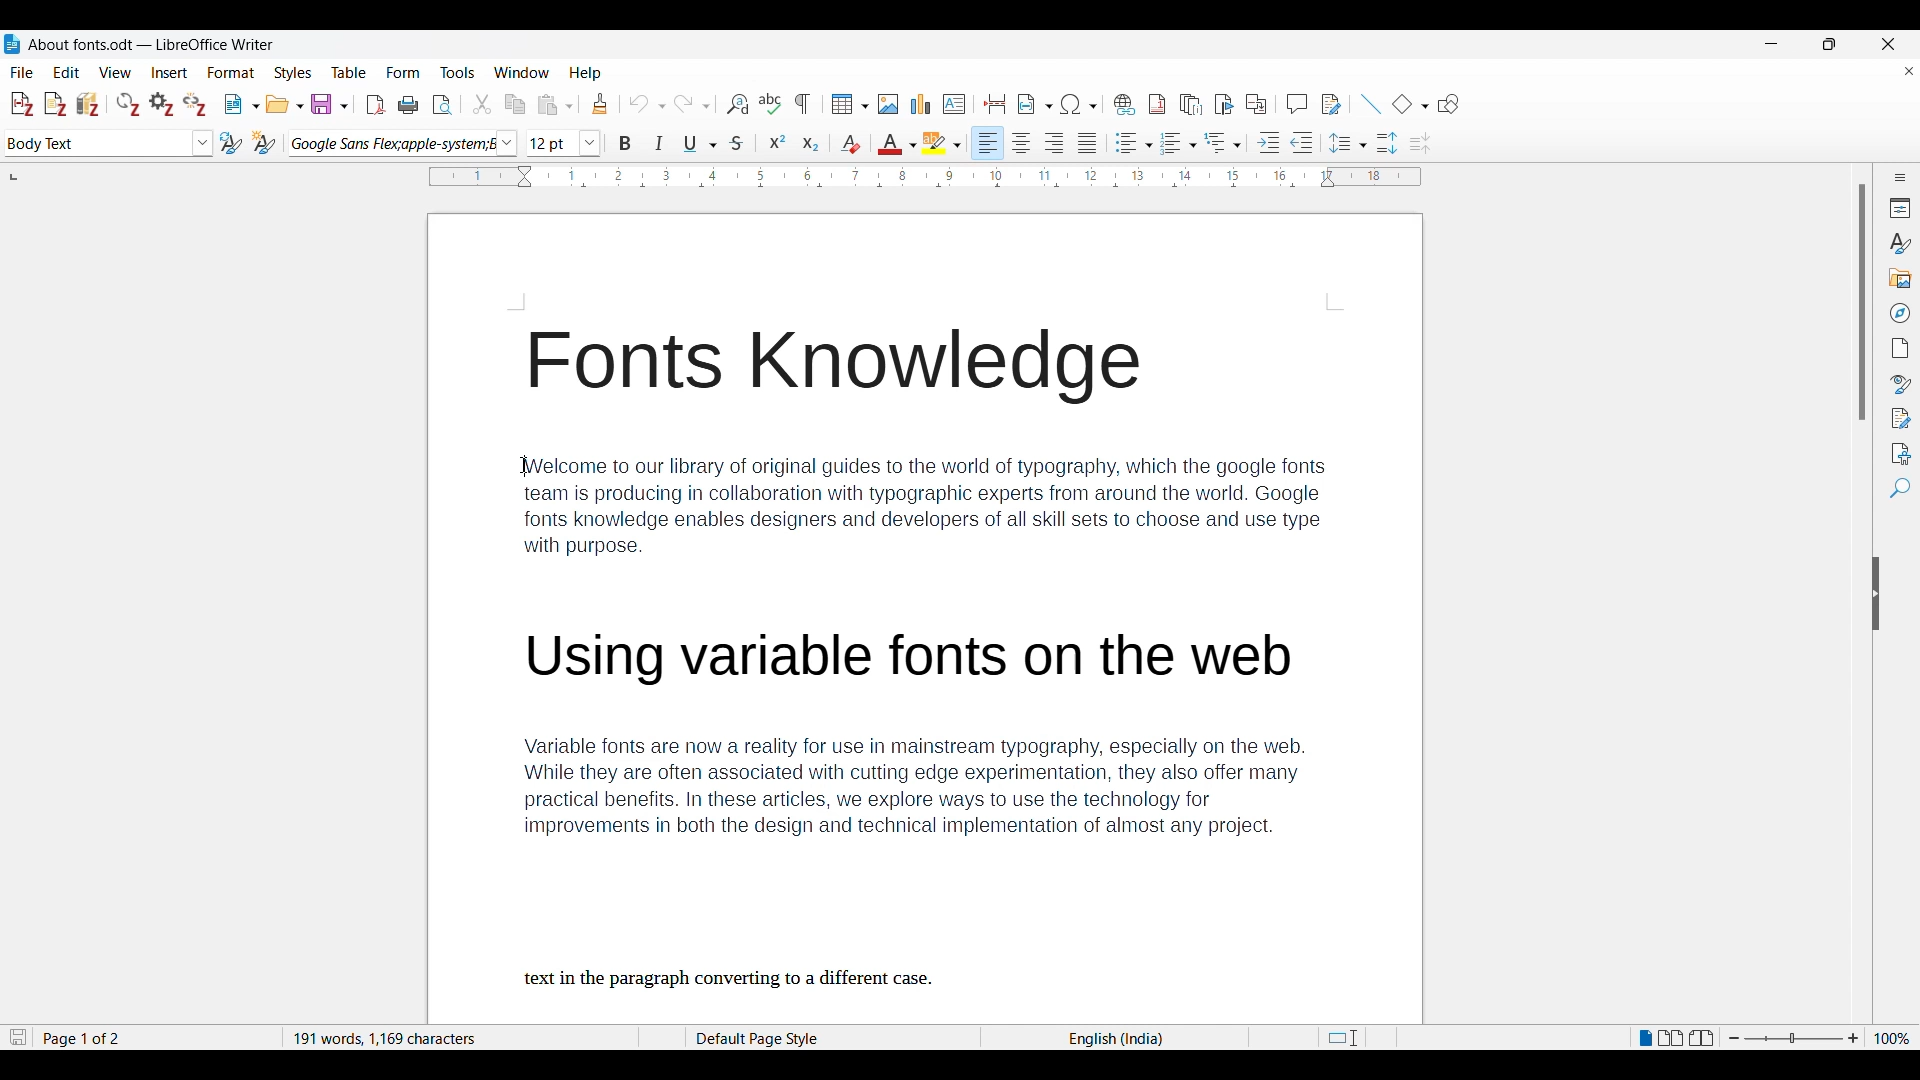  Describe the element at coordinates (1225, 105) in the screenshot. I see `Insert bookmark` at that location.